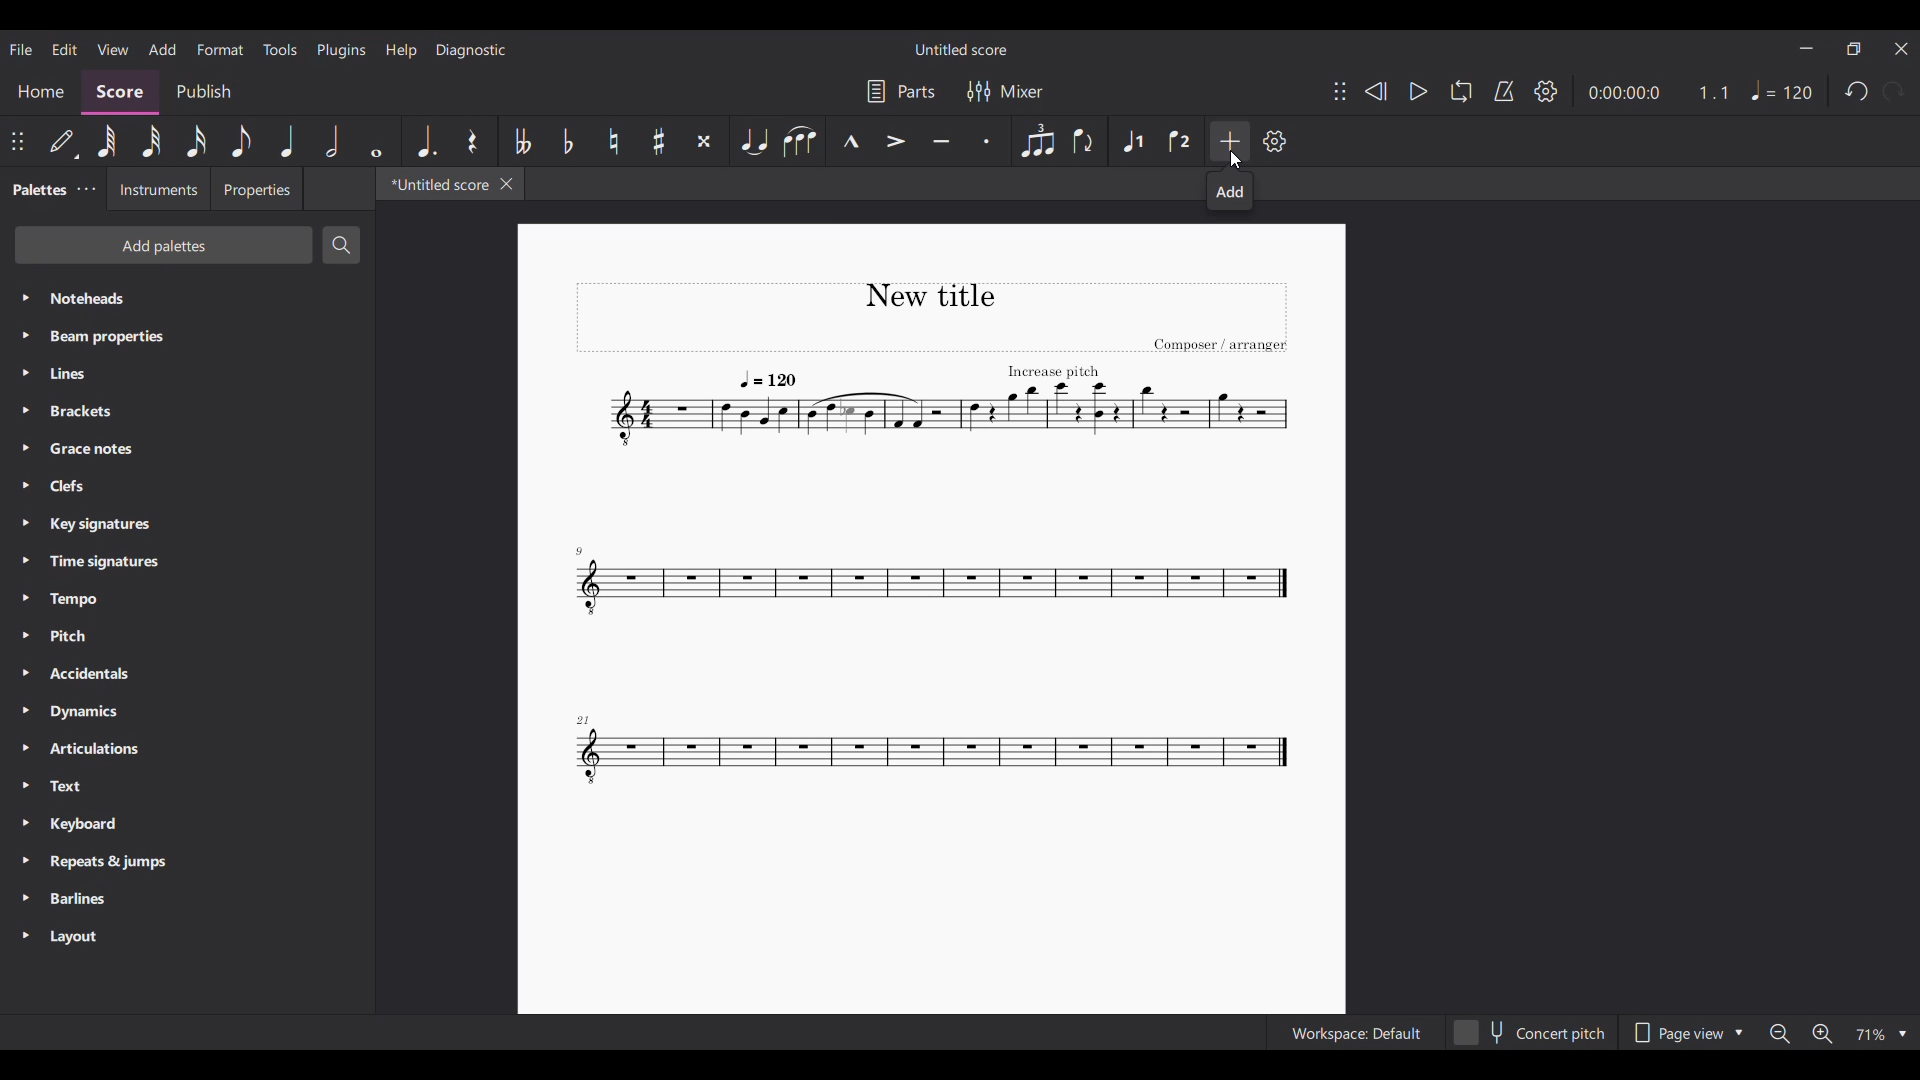  What do you see at coordinates (189, 749) in the screenshot?
I see `Articulations` at bounding box center [189, 749].